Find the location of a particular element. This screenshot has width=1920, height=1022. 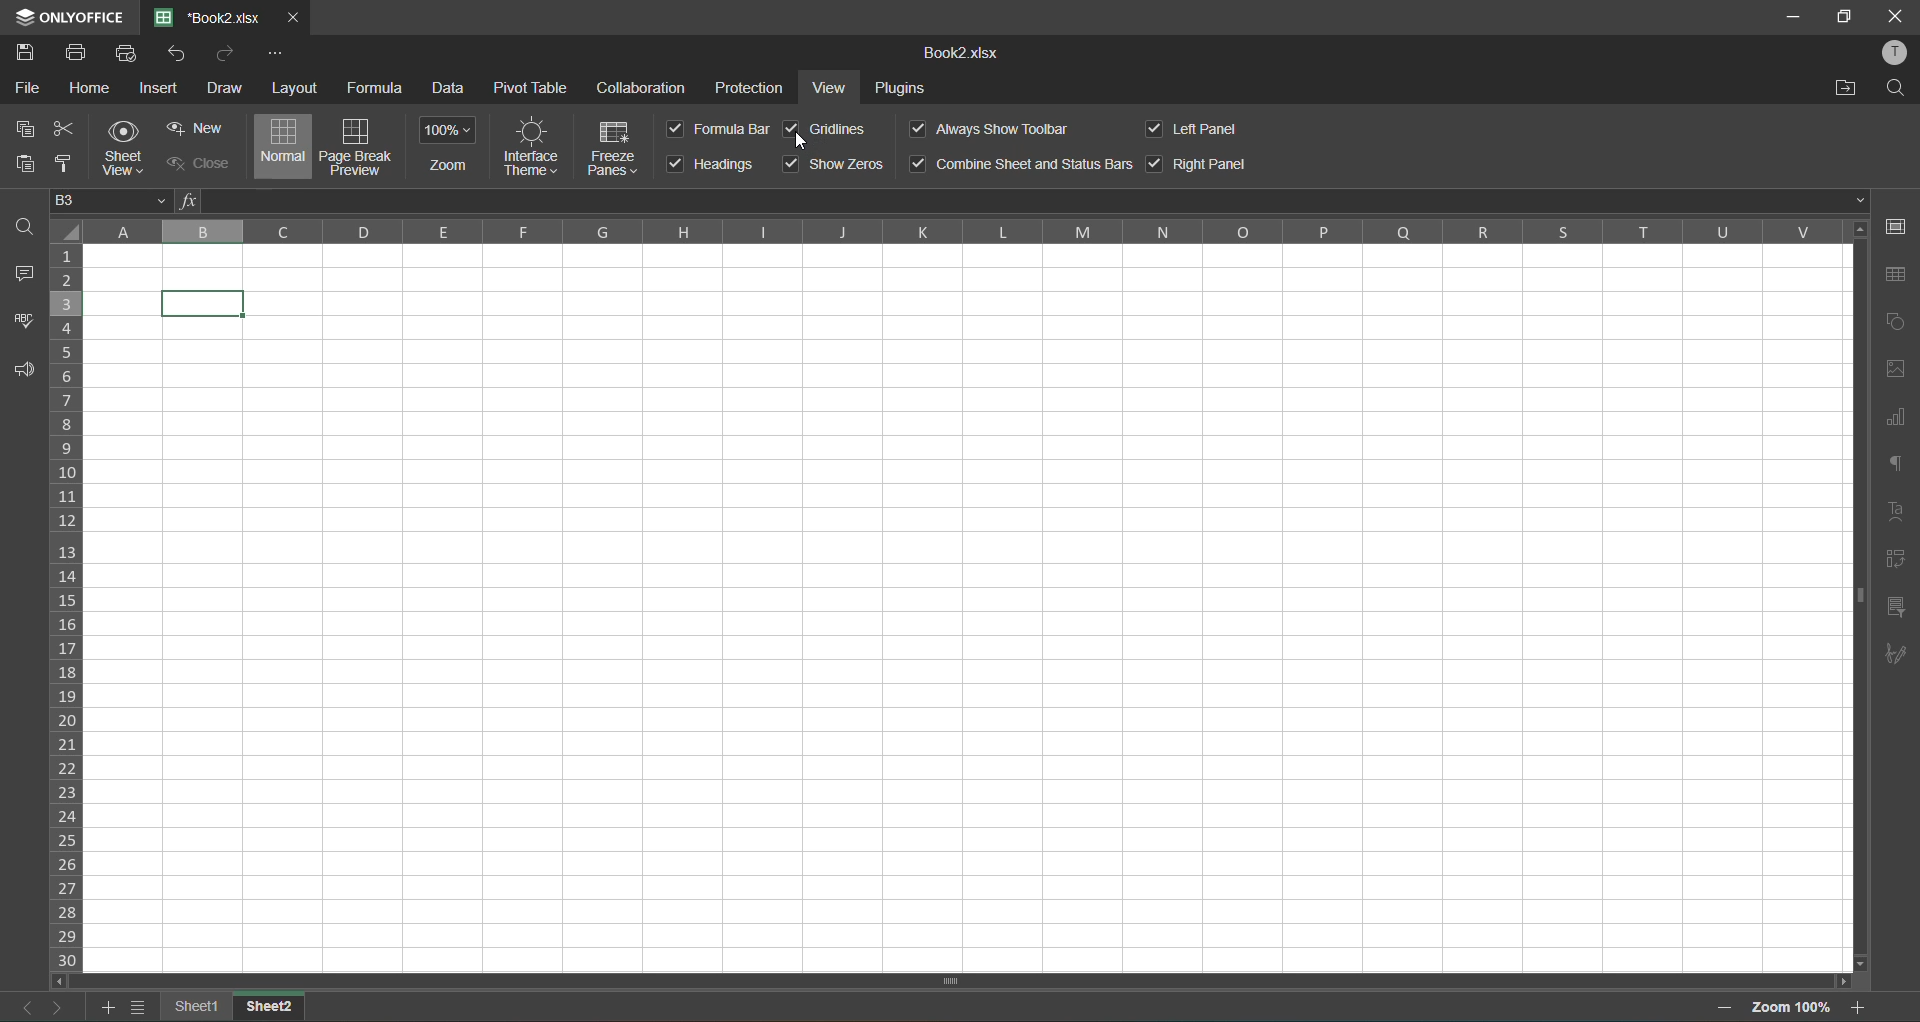

plugins is located at coordinates (905, 90).